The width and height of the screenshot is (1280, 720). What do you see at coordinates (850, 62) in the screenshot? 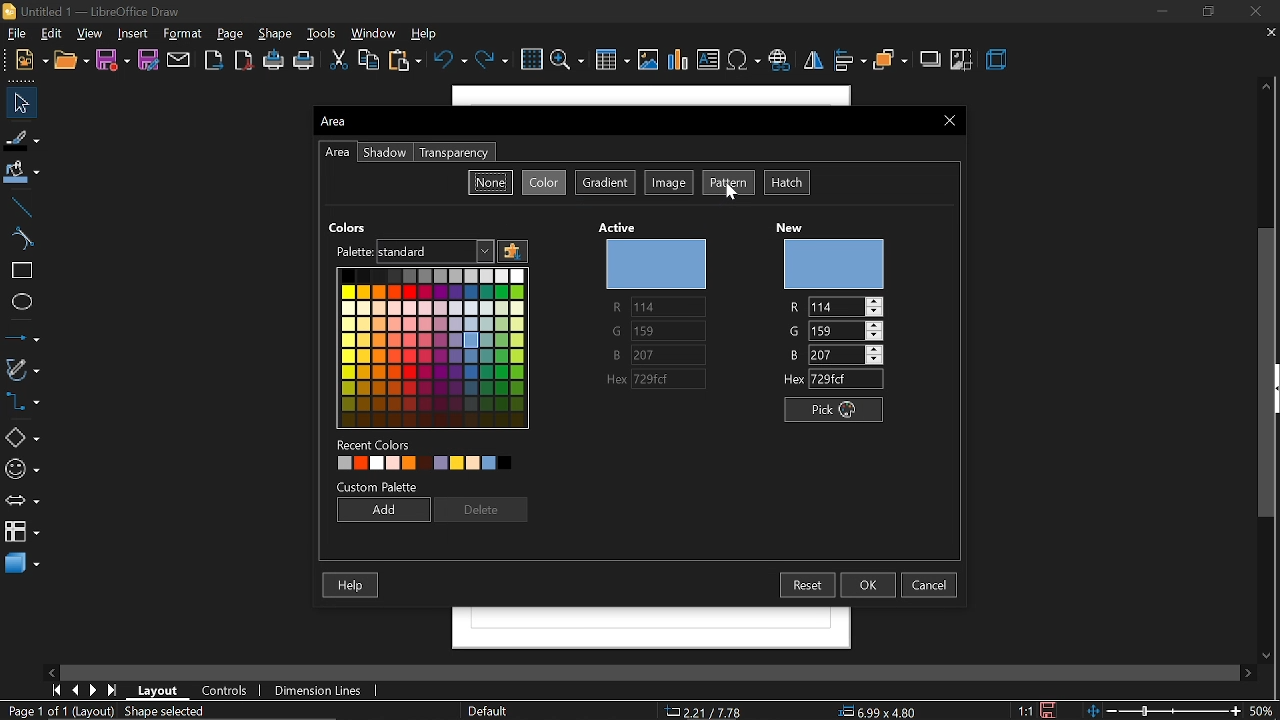
I see `align` at bounding box center [850, 62].